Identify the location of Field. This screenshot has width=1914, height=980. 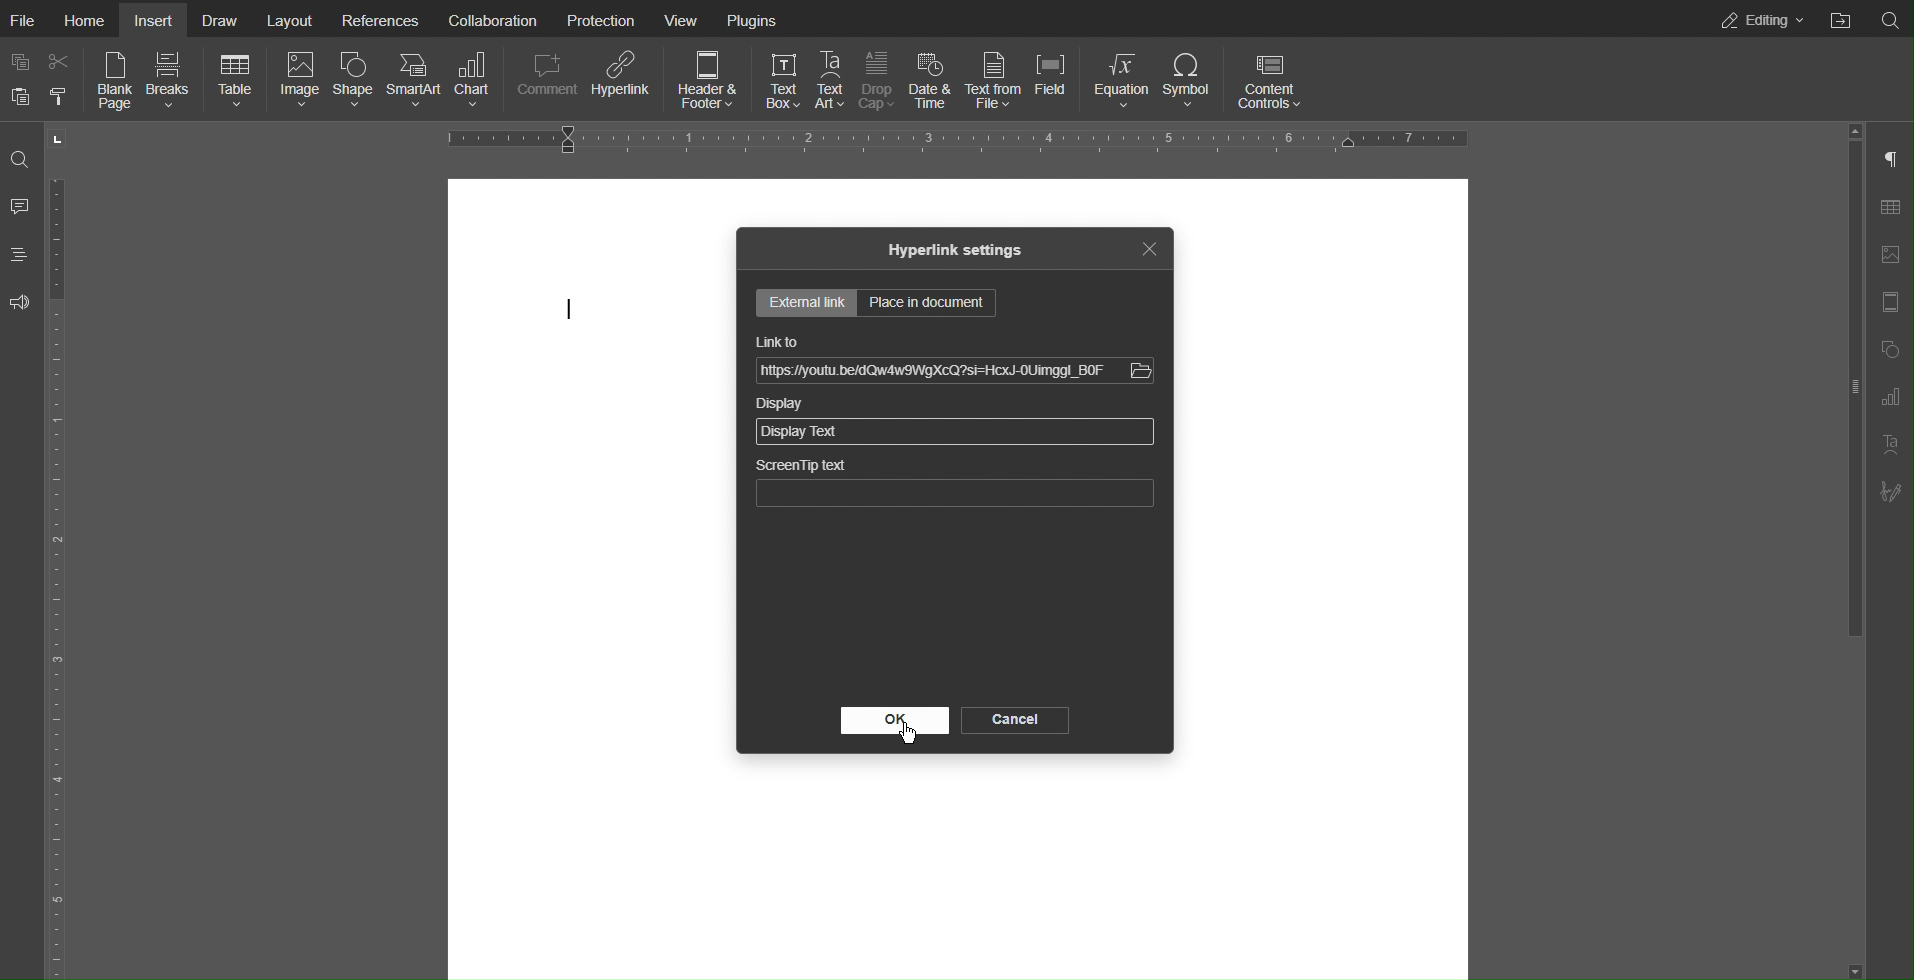
(1052, 81).